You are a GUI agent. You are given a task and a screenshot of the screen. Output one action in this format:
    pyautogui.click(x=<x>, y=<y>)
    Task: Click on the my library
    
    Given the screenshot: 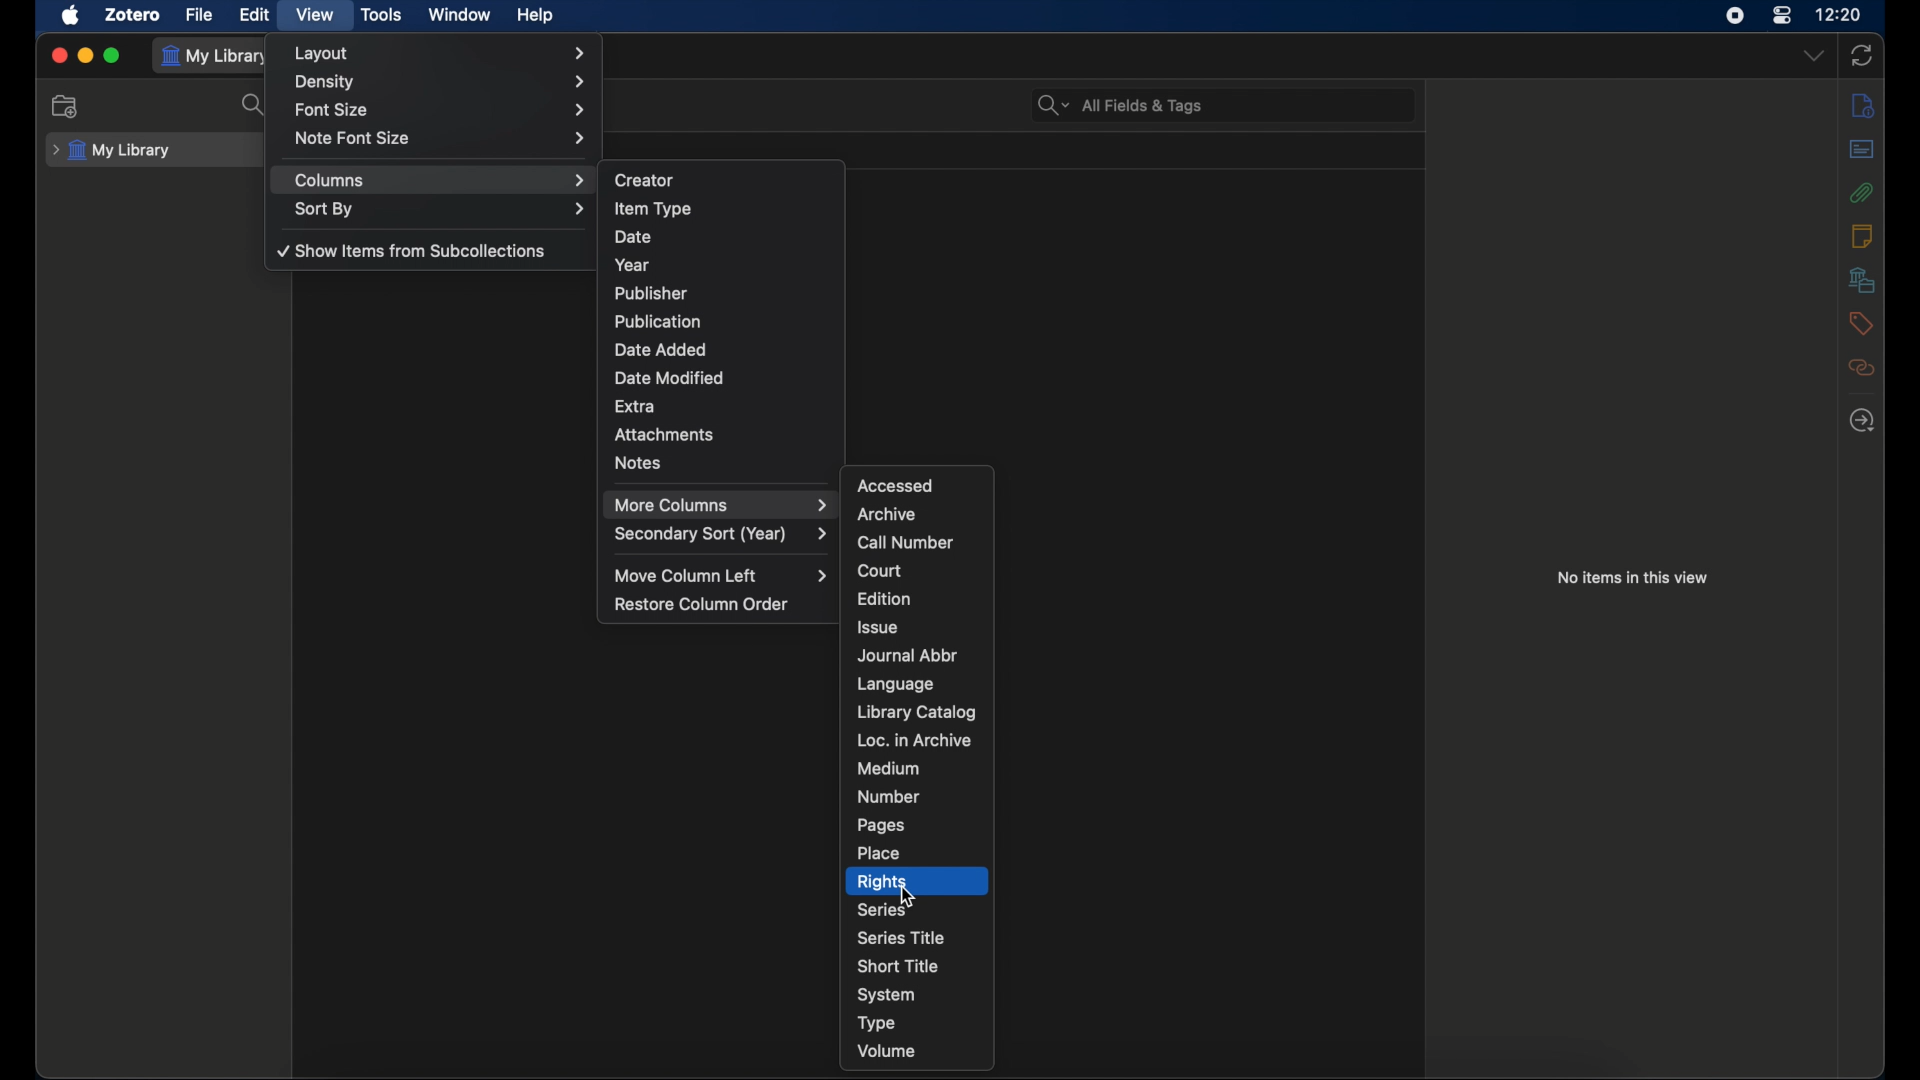 What is the action you would take?
    pyautogui.click(x=110, y=151)
    